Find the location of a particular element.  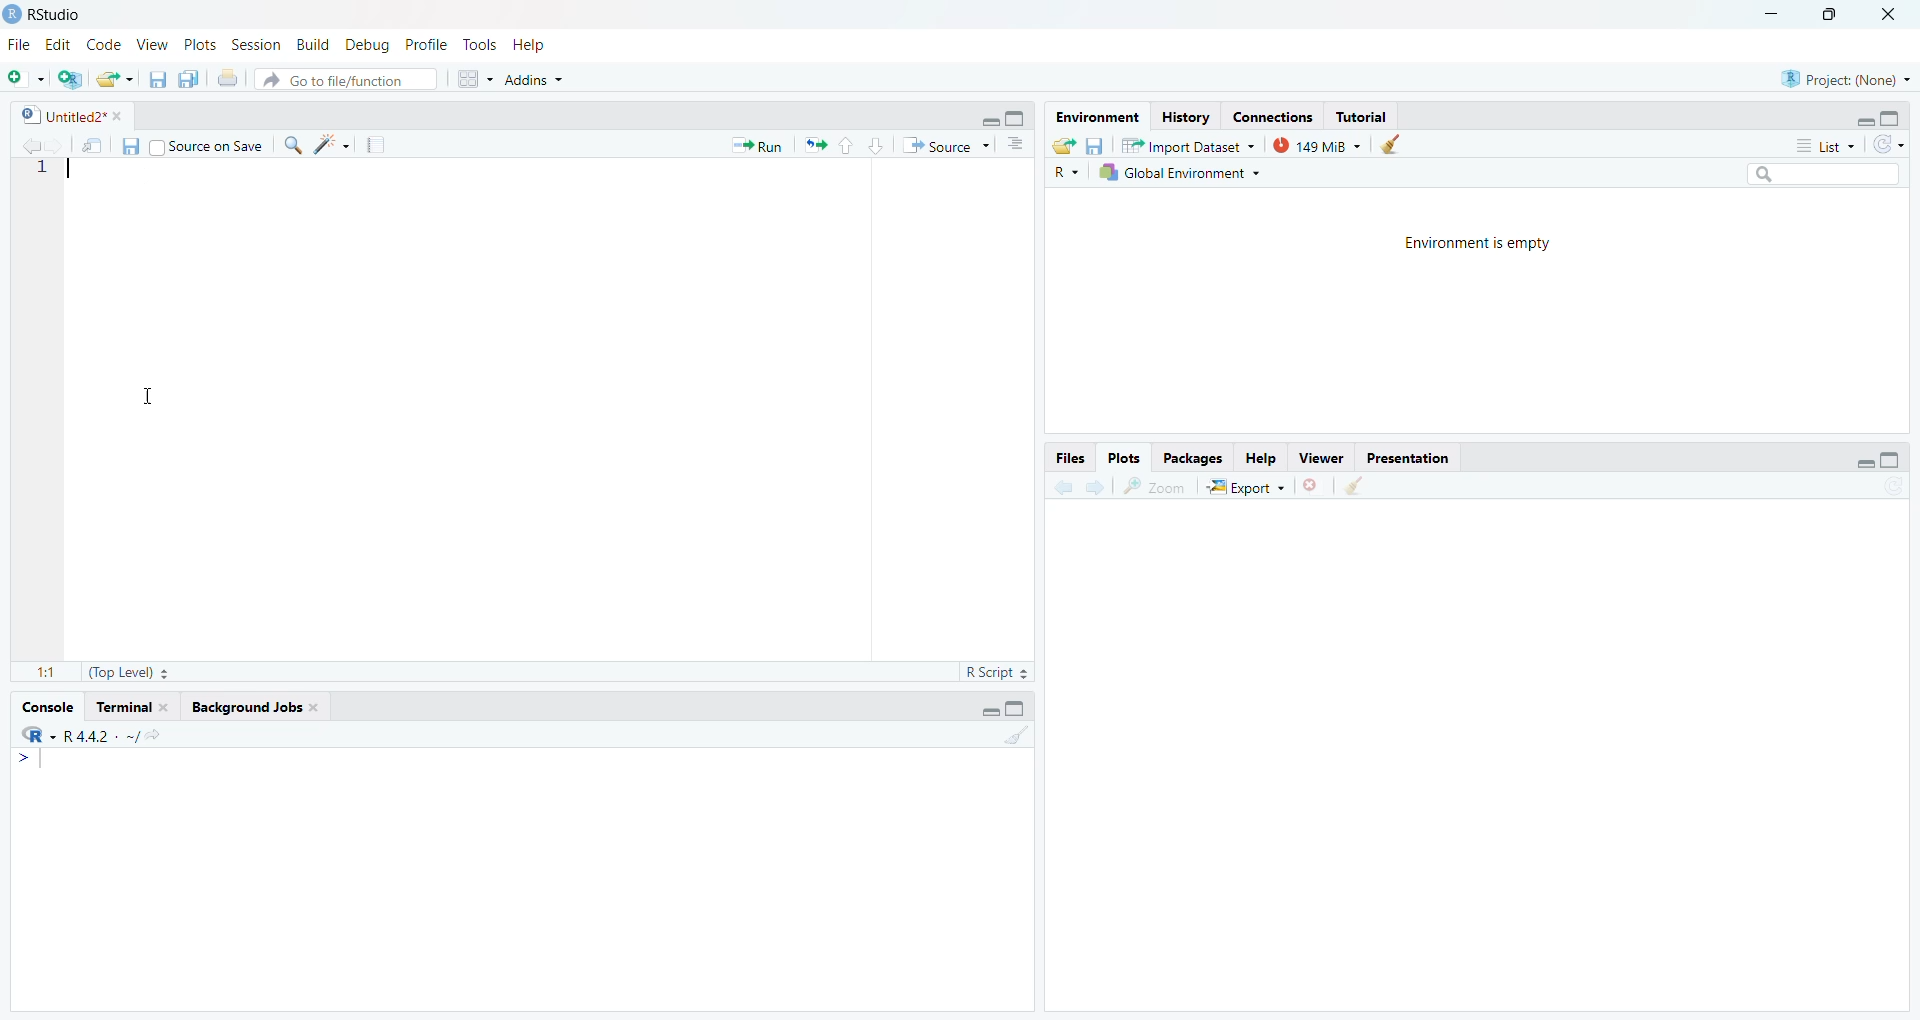

Presentation is located at coordinates (1407, 456).